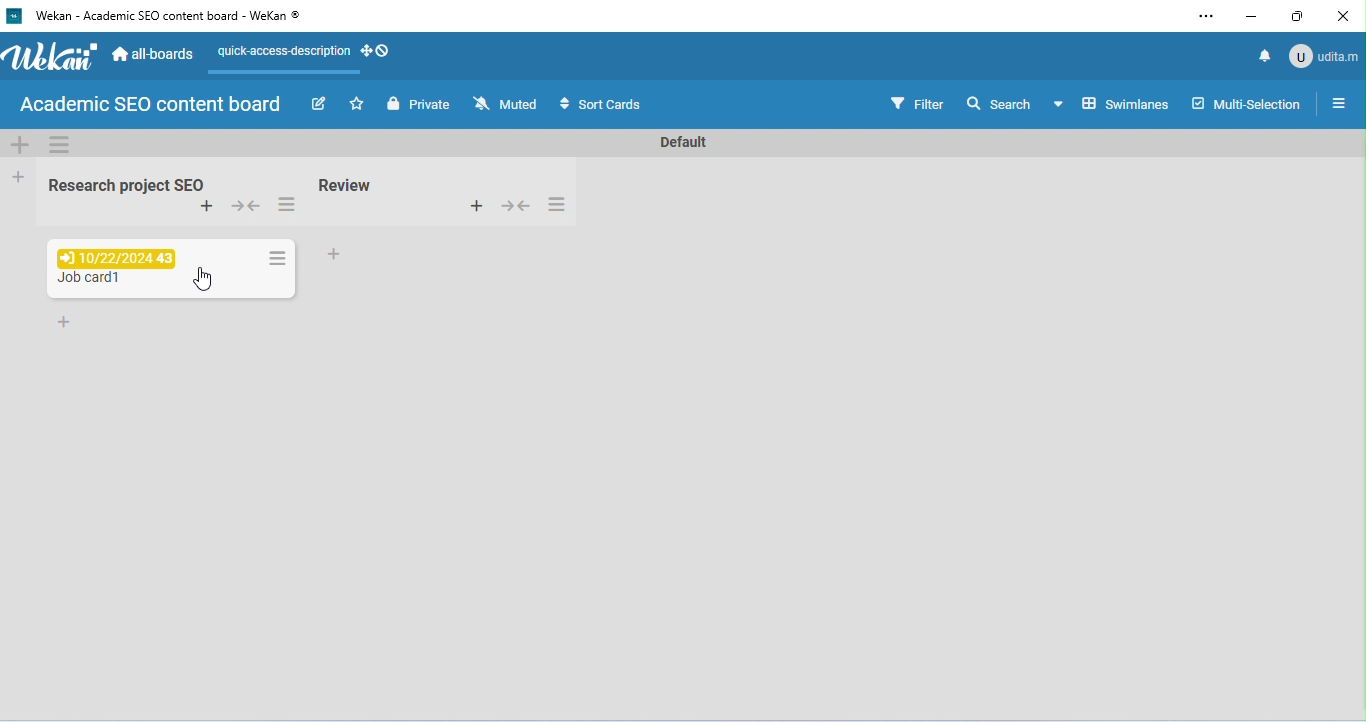  What do you see at coordinates (1251, 18) in the screenshot?
I see `minimize` at bounding box center [1251, 18].